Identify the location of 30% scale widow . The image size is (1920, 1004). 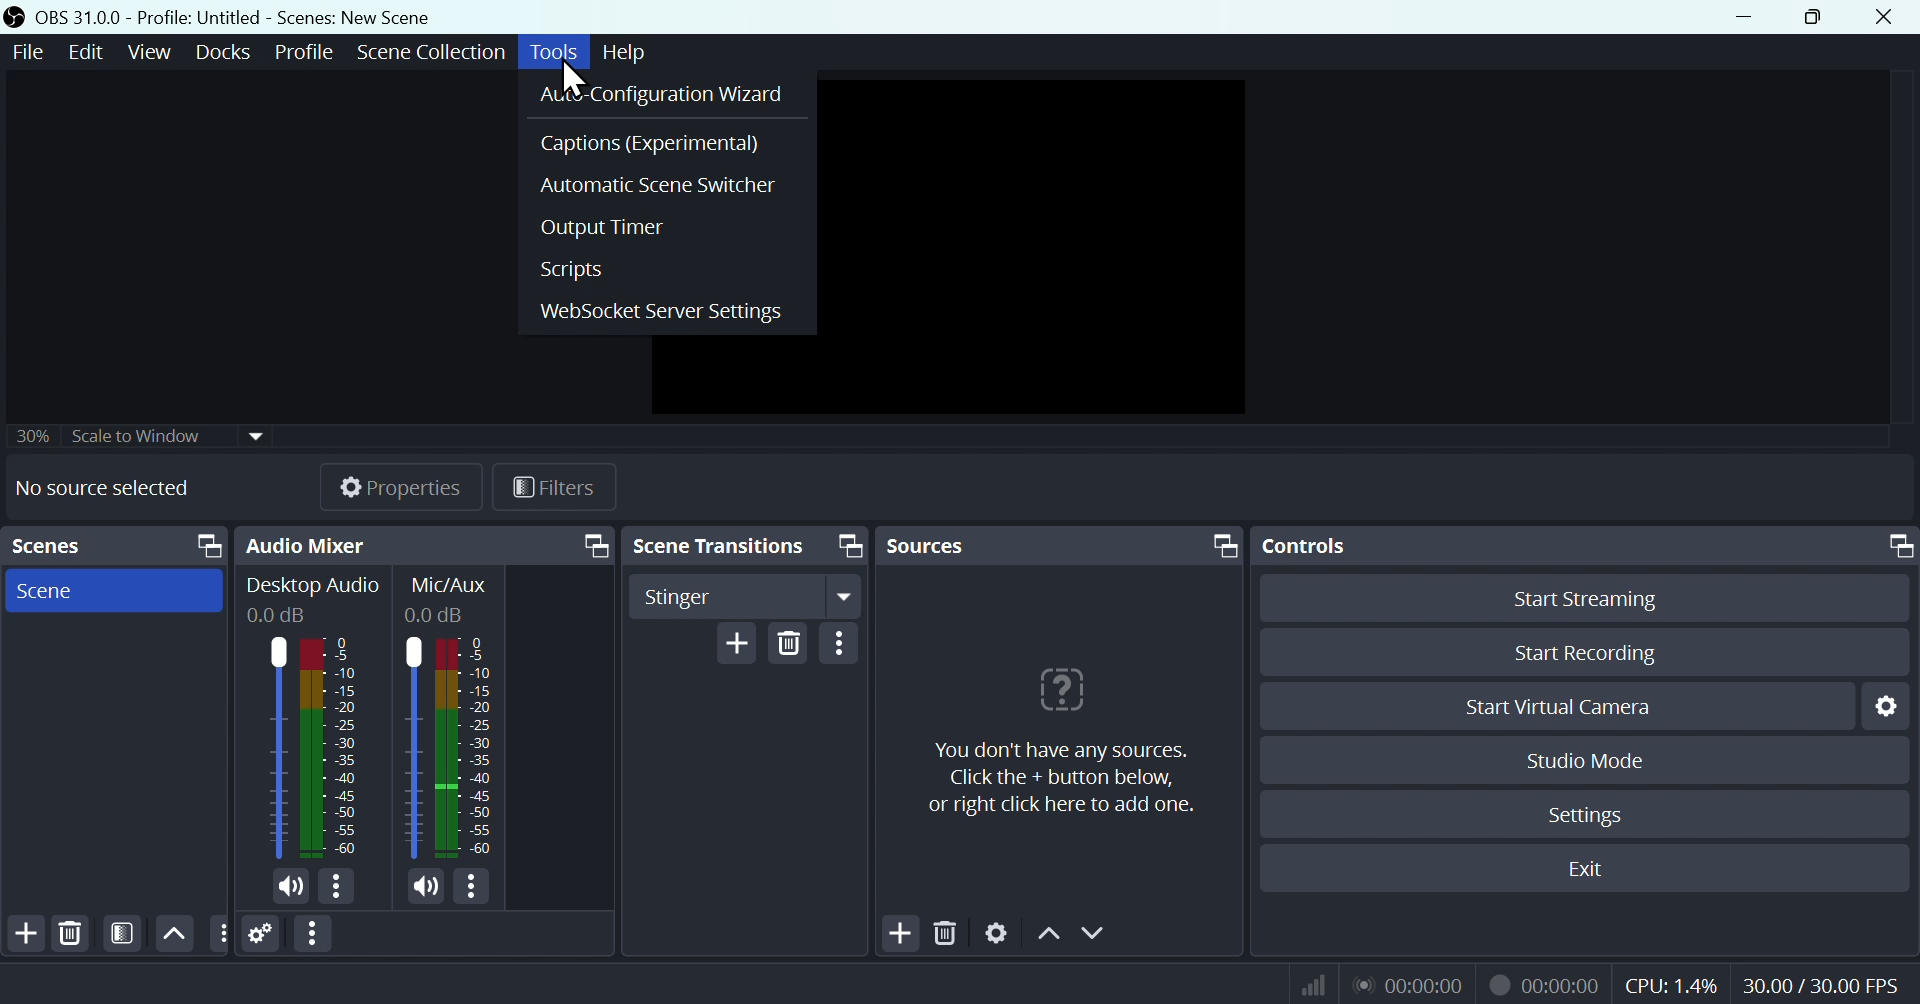
(167, 434).